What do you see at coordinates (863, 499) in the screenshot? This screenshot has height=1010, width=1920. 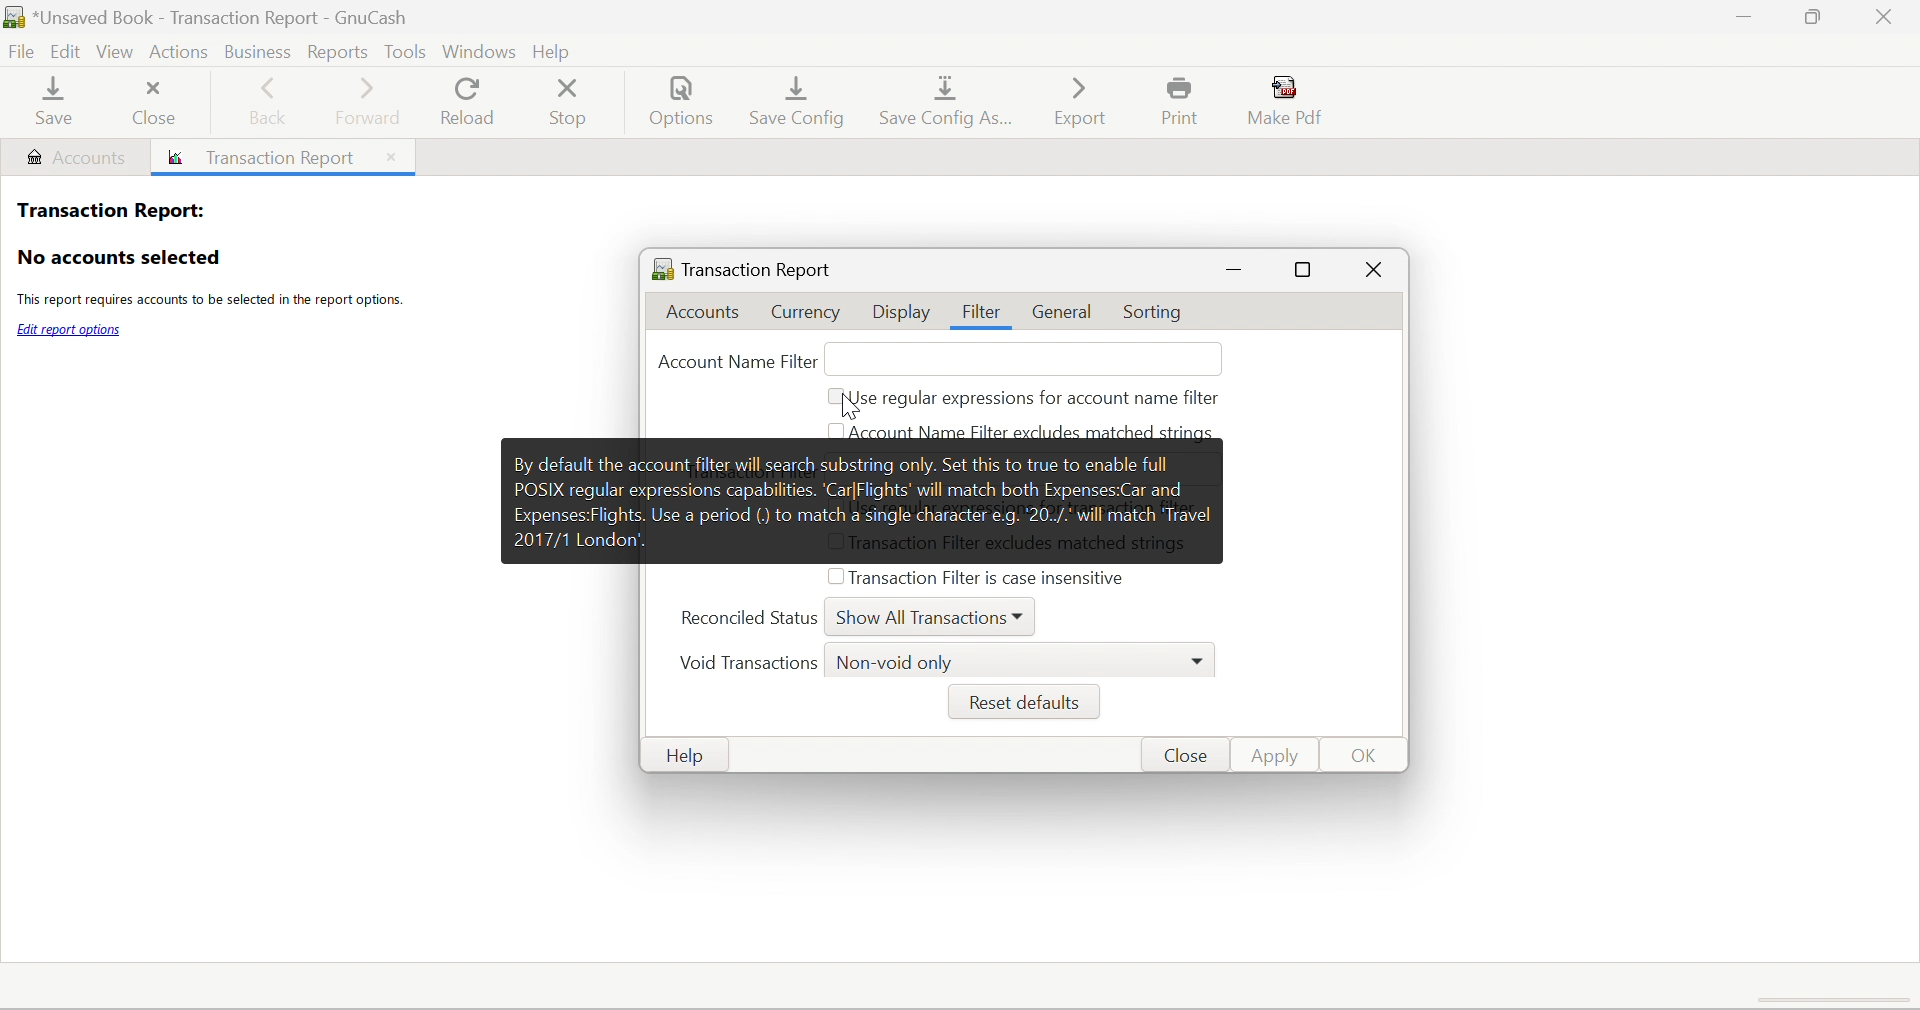 I see `By default the account filter will search substring only. Set this to true to enable full POSIX regular expressions capabilities. 'Car|Flights' will match both Expenses:Car and Expenses:Flights. Use a period (.) to match a single character e.g., '20..' will match 'Travel 2017/1 London'.` at bounding box center [863, 499].